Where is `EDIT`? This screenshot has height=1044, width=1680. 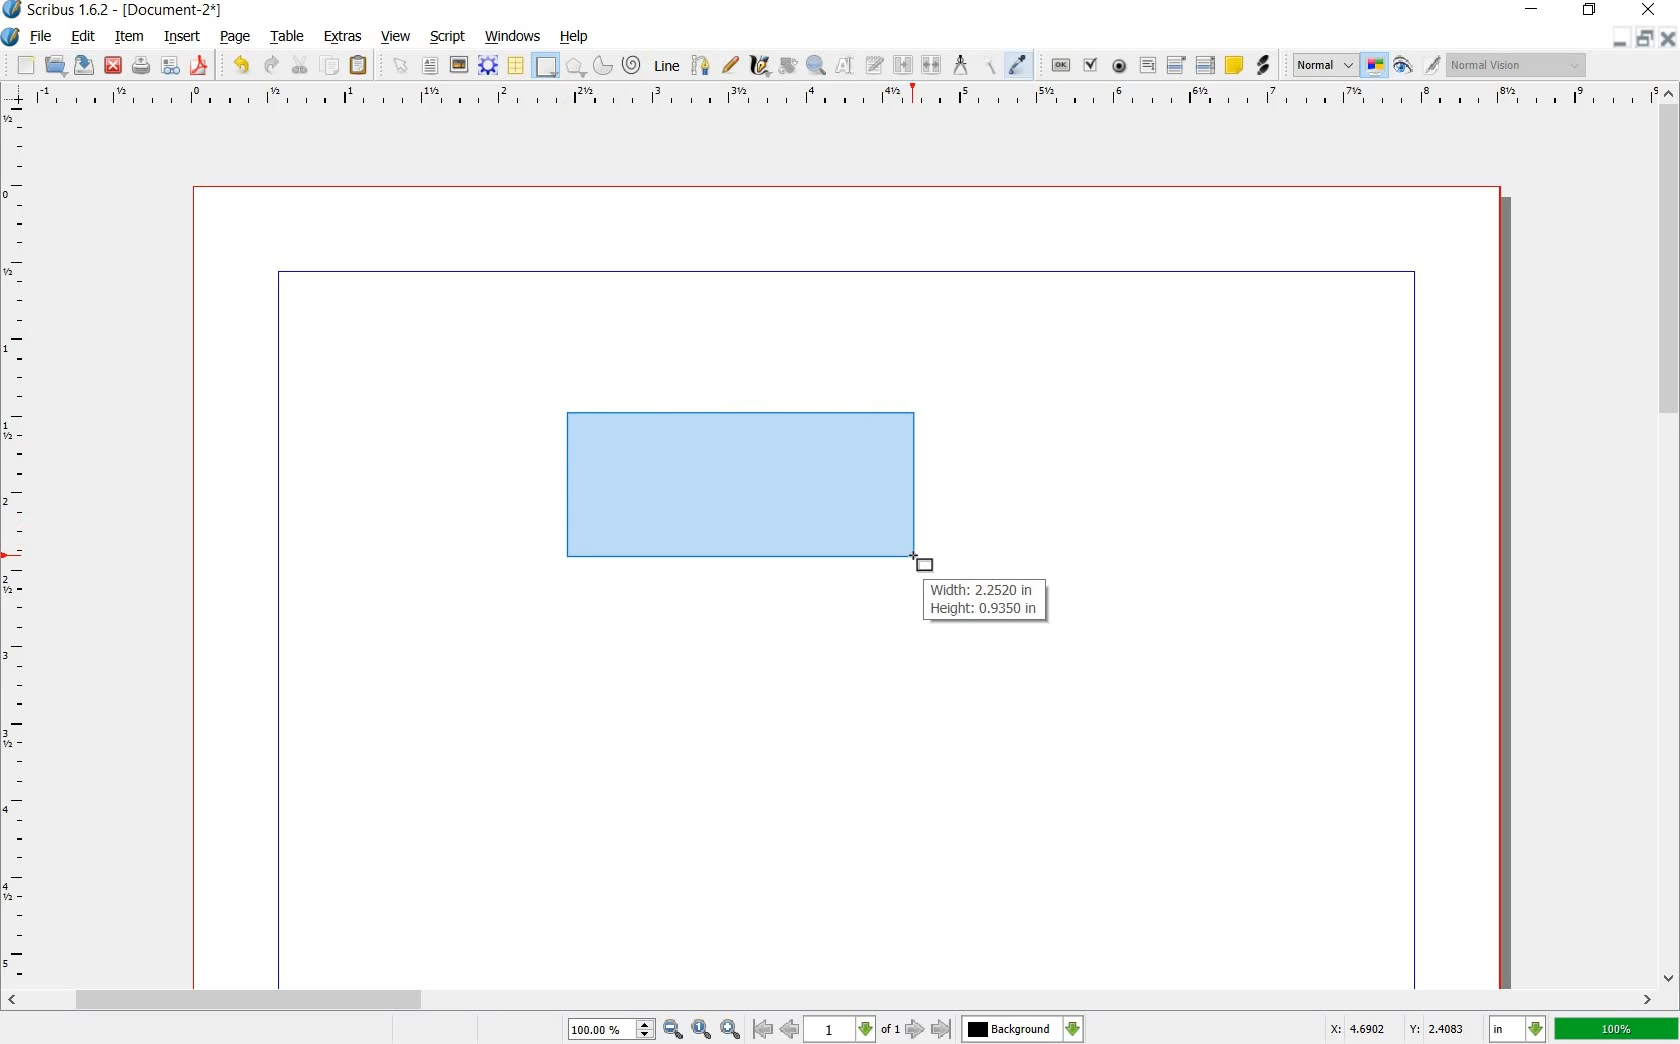
EDIT is located at coordinates (82, 37).